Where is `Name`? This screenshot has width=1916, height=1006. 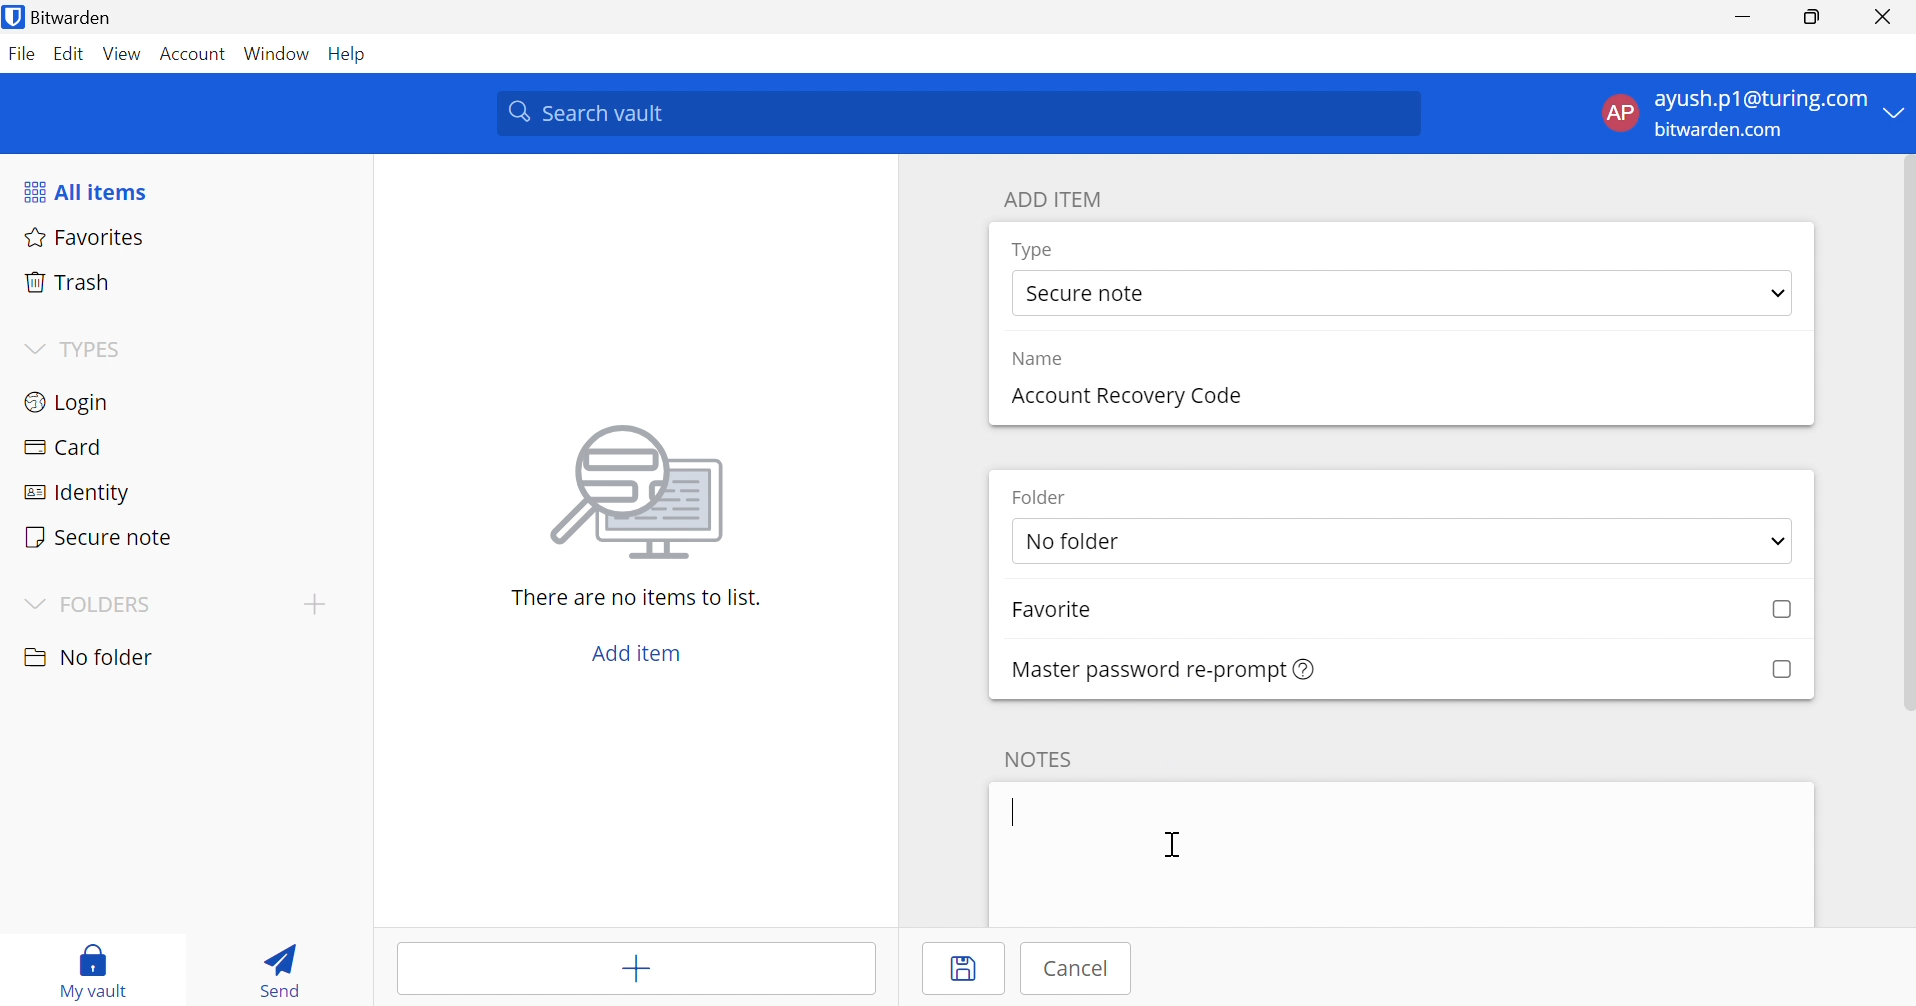
Name is located at coordinates (1044, 359).